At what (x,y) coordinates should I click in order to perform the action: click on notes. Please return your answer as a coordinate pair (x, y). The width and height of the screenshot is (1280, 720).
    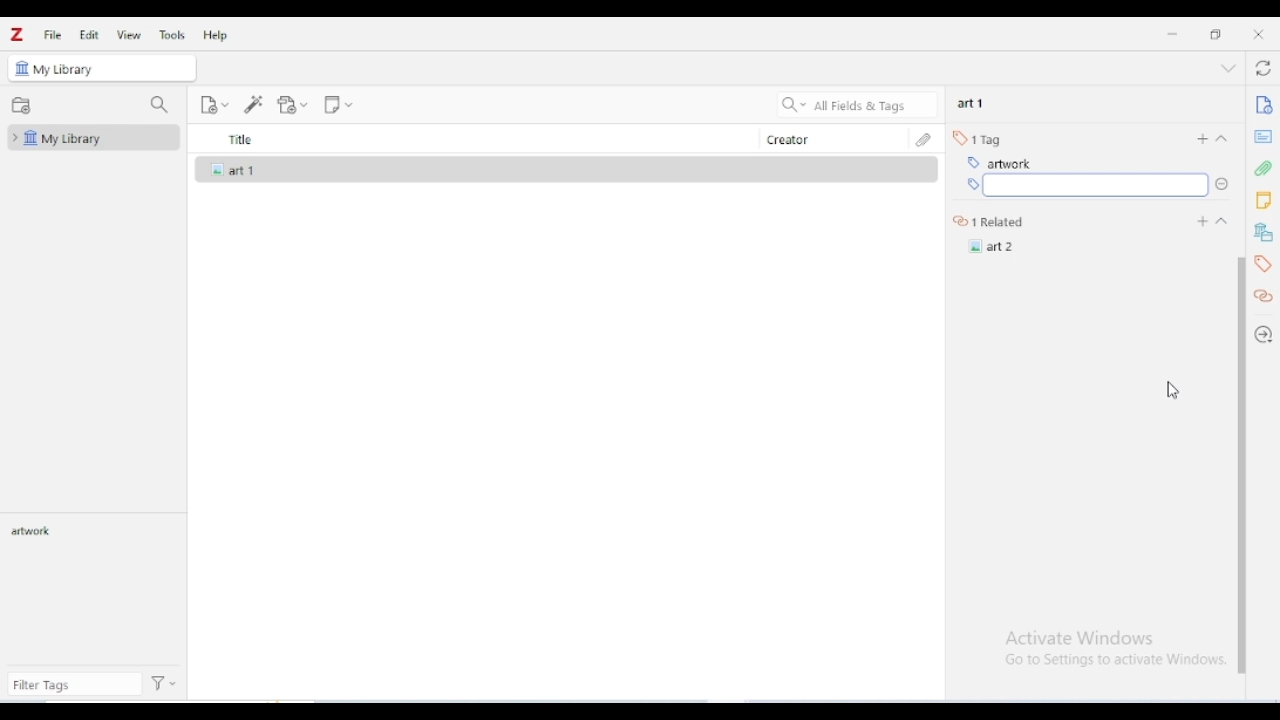
    Looking at the image, I should click on (1263, 200).